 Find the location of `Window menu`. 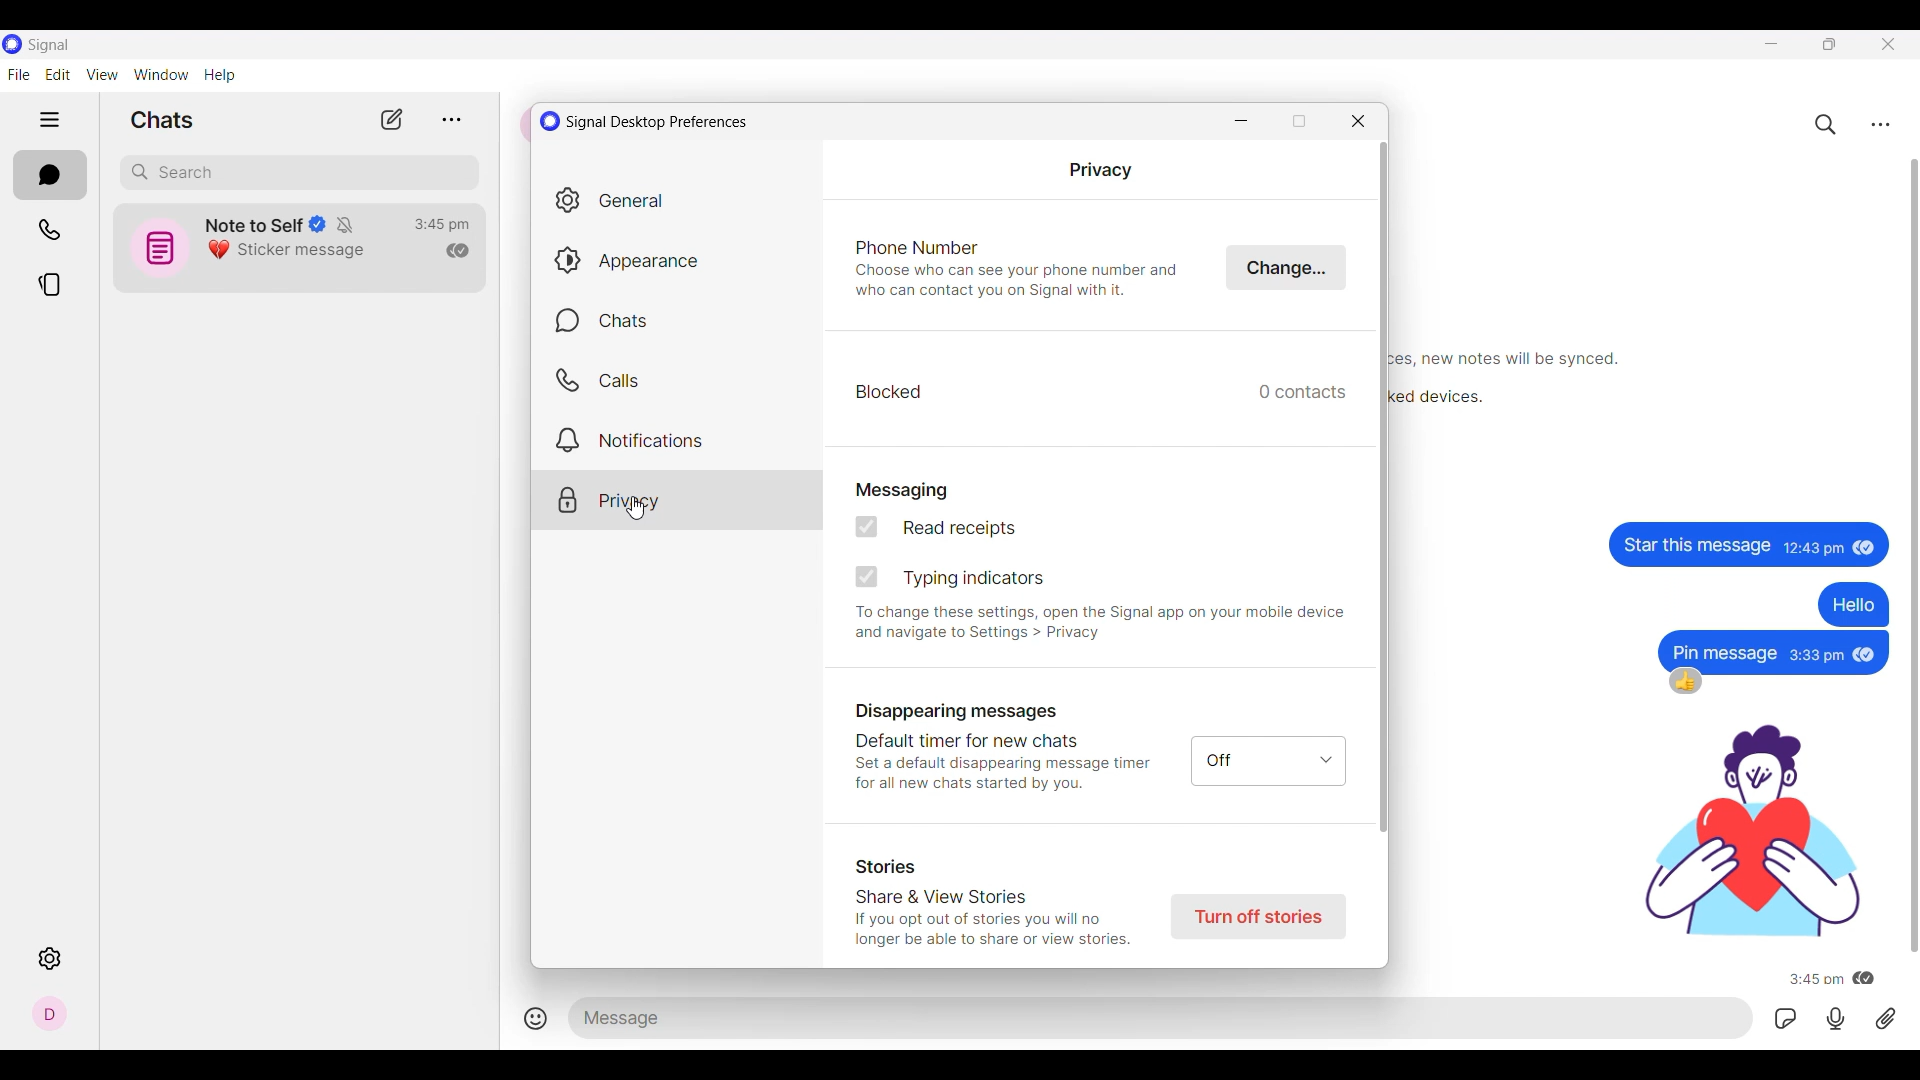

Window menu is located at coordinates (161, 75).